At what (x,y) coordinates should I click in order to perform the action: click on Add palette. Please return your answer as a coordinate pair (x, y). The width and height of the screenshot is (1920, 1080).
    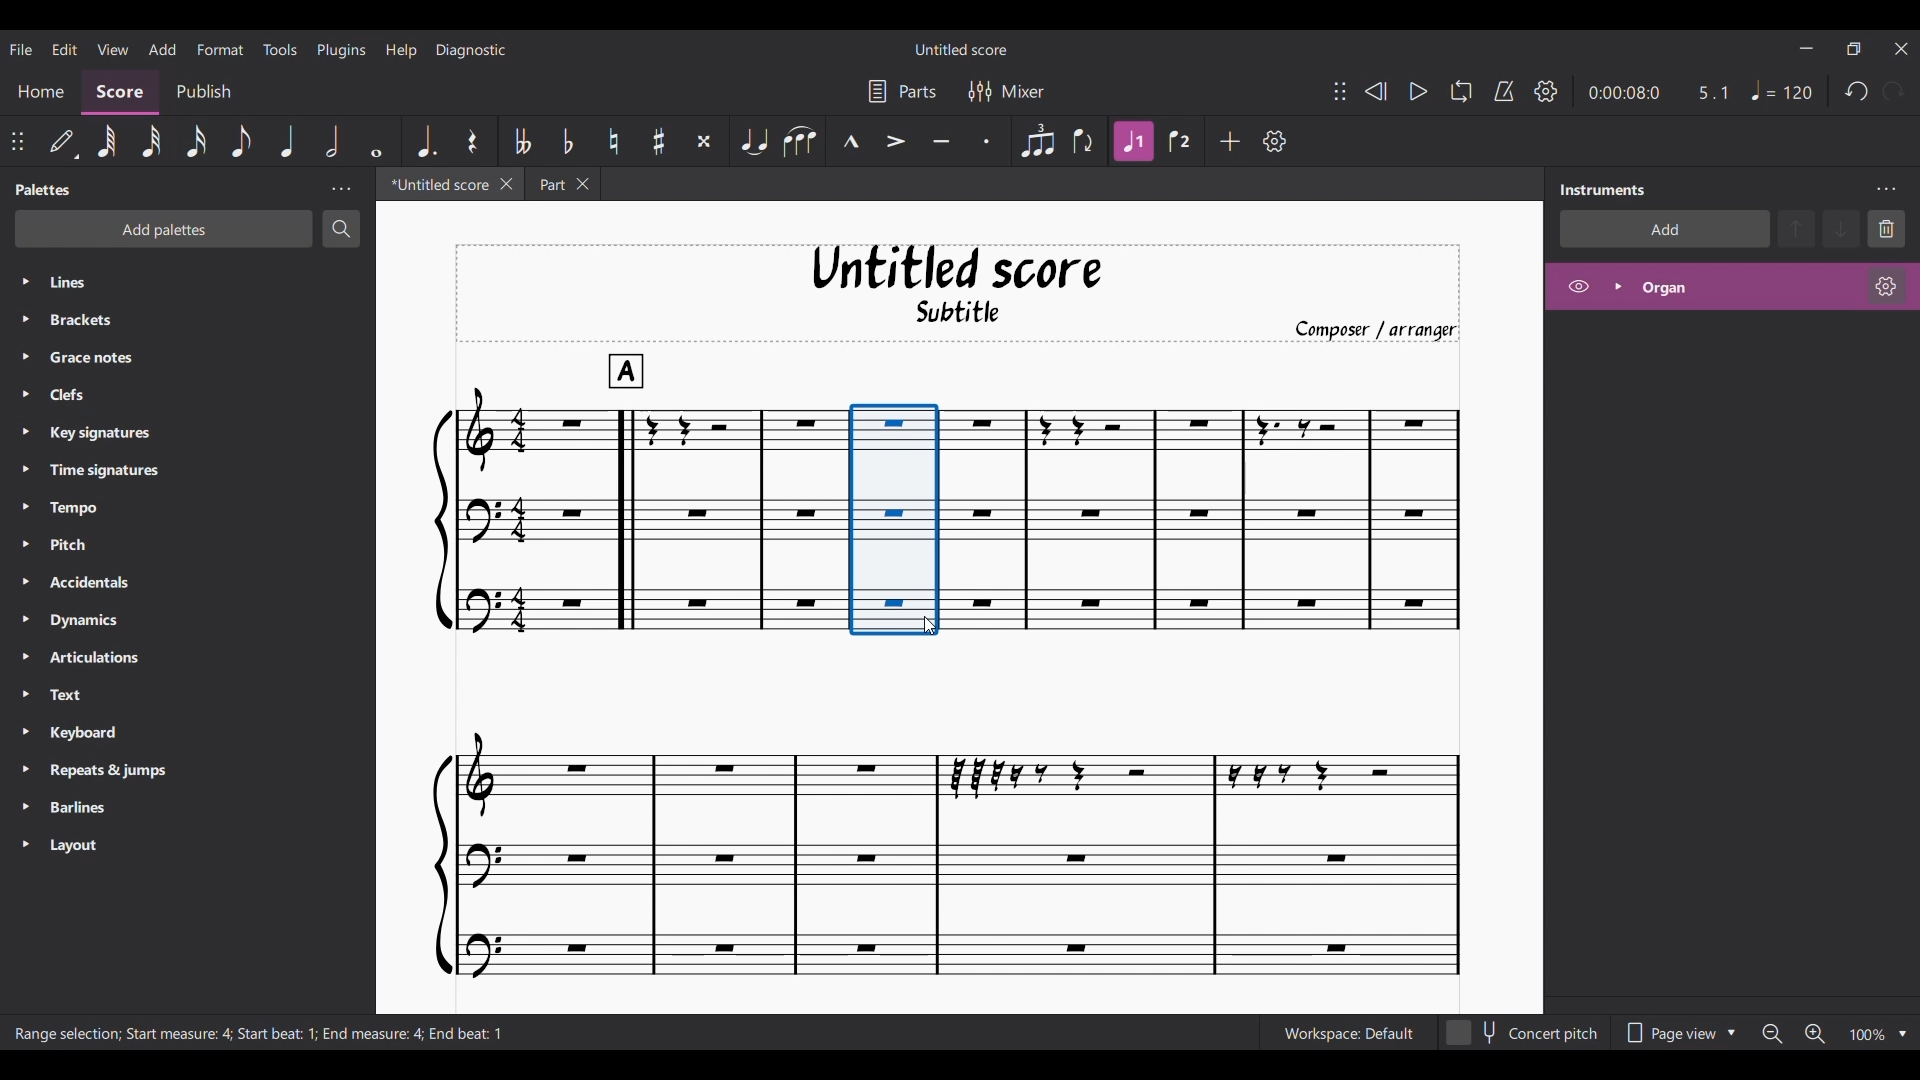
    Looking at the image, I should click on (165, 229).